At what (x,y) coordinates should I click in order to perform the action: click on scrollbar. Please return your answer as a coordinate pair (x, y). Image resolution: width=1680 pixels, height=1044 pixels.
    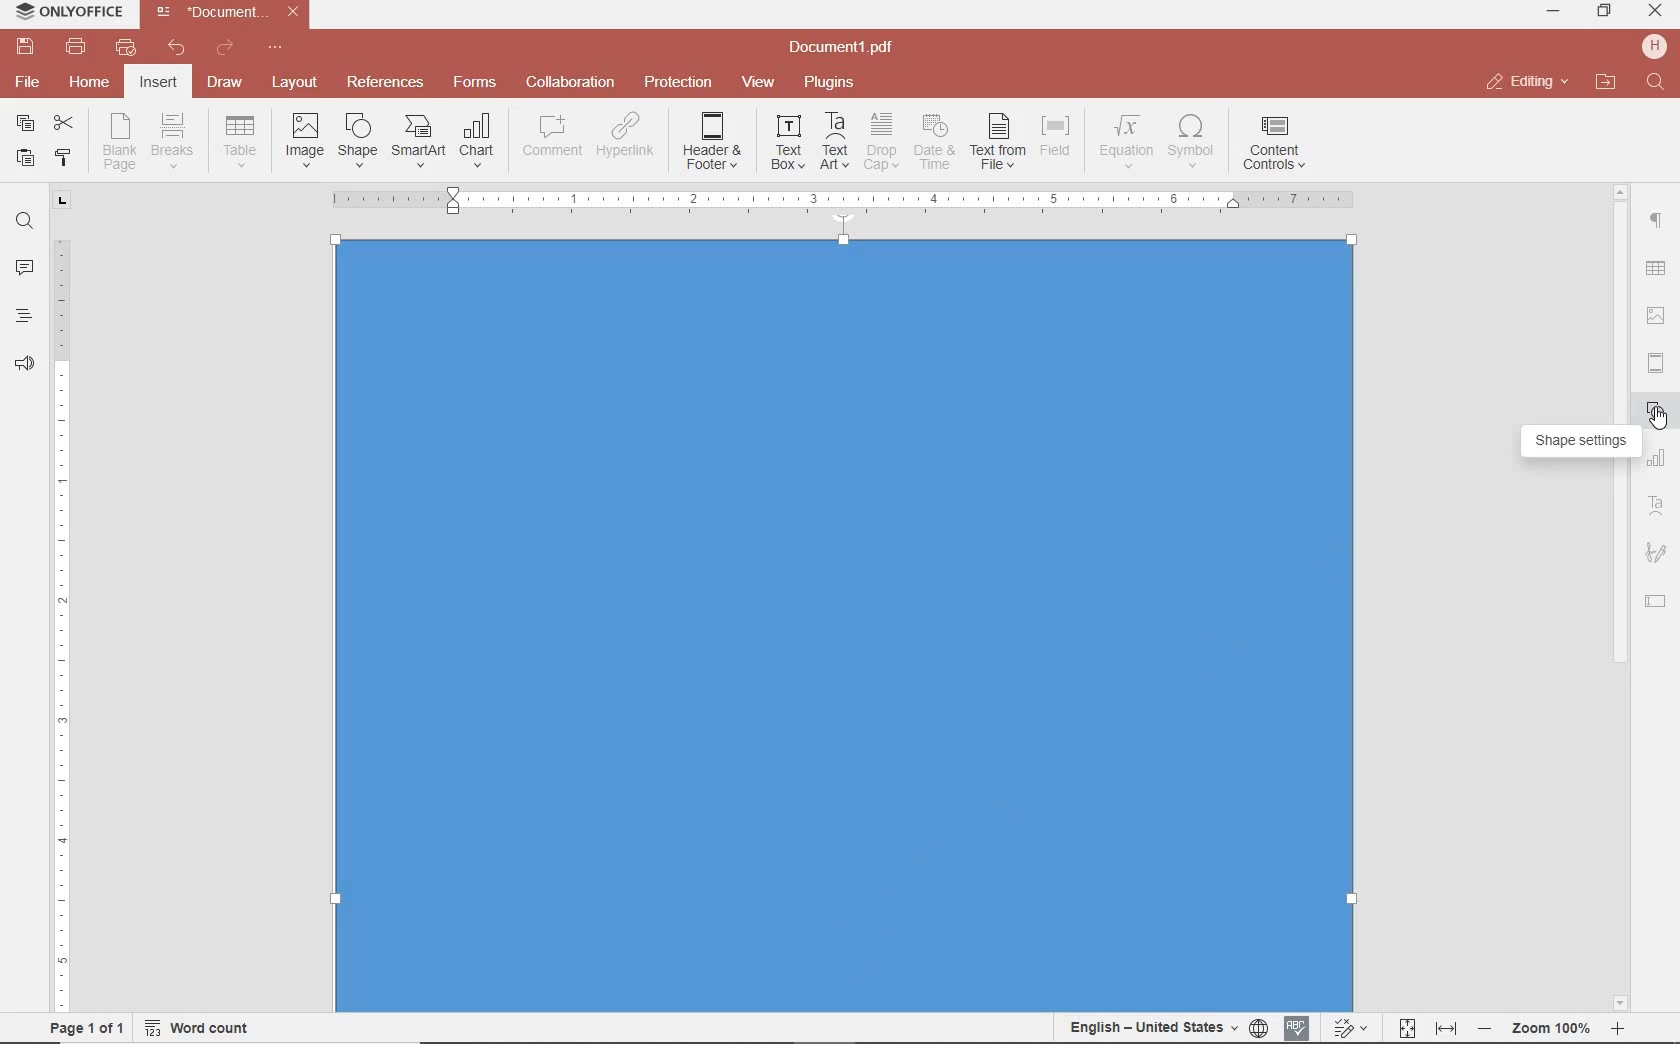
    Looking at the image, I should click on (1621, 761).